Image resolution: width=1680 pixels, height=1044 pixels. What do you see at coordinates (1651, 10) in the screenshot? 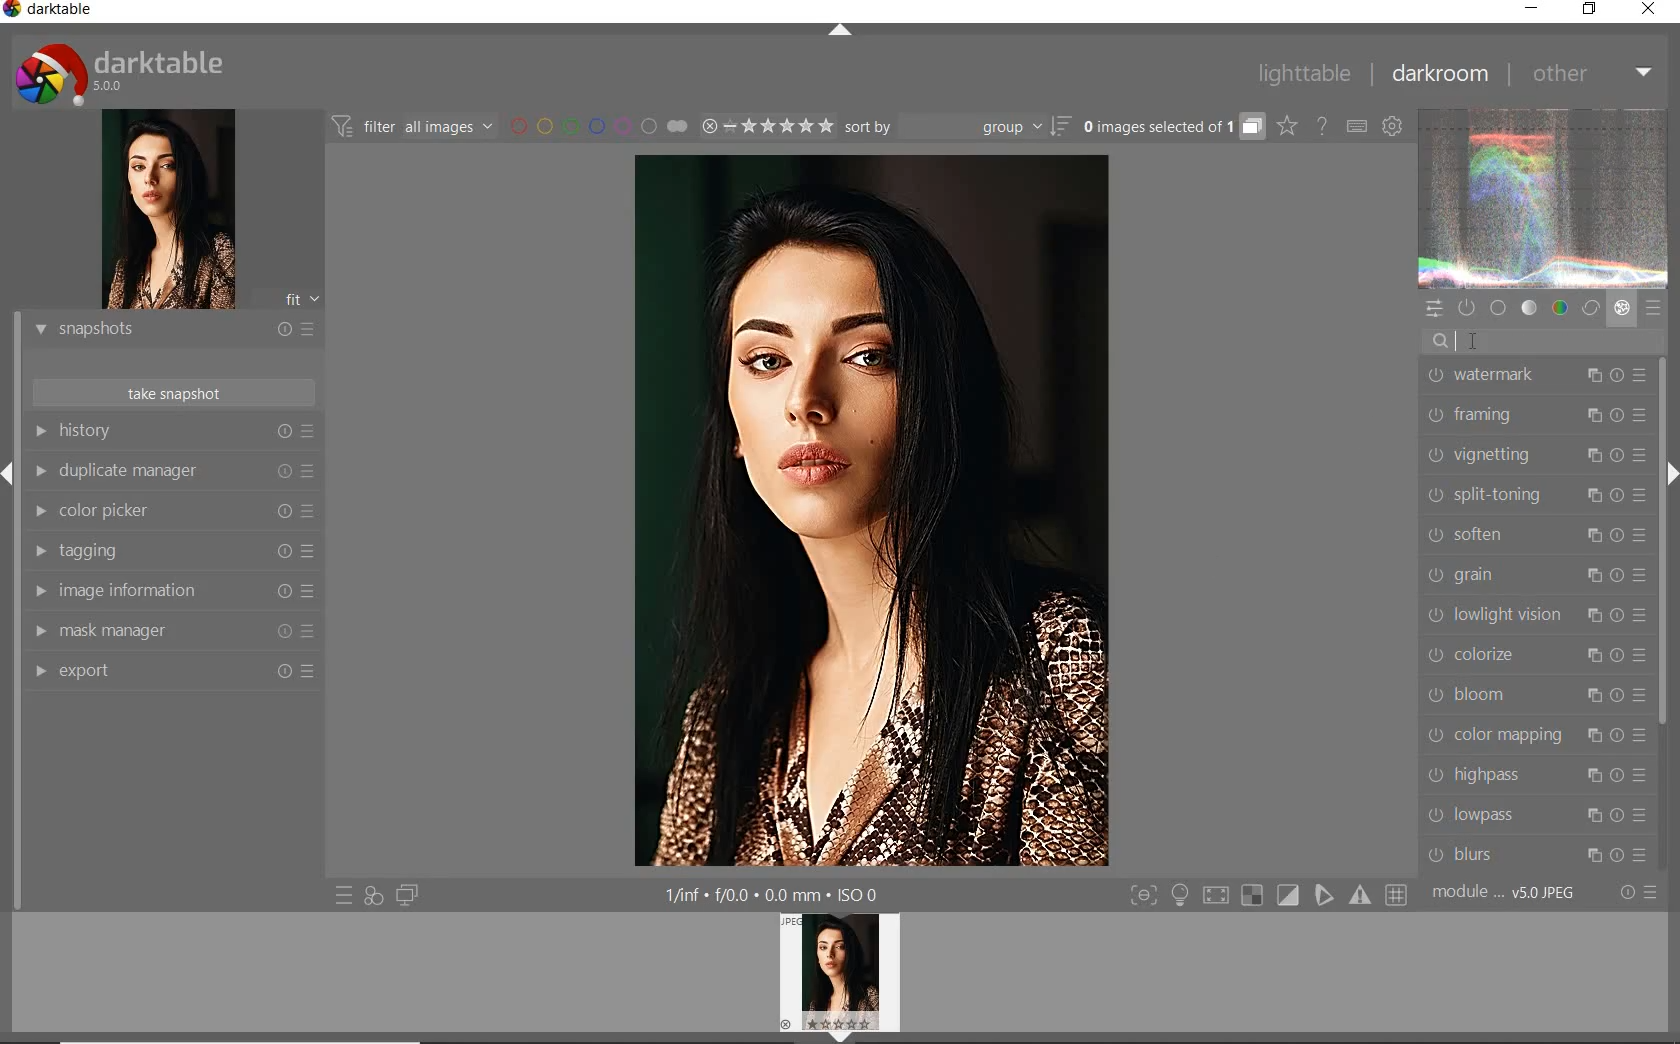
I see `CLOSE` at bounding box center [1651, 10].